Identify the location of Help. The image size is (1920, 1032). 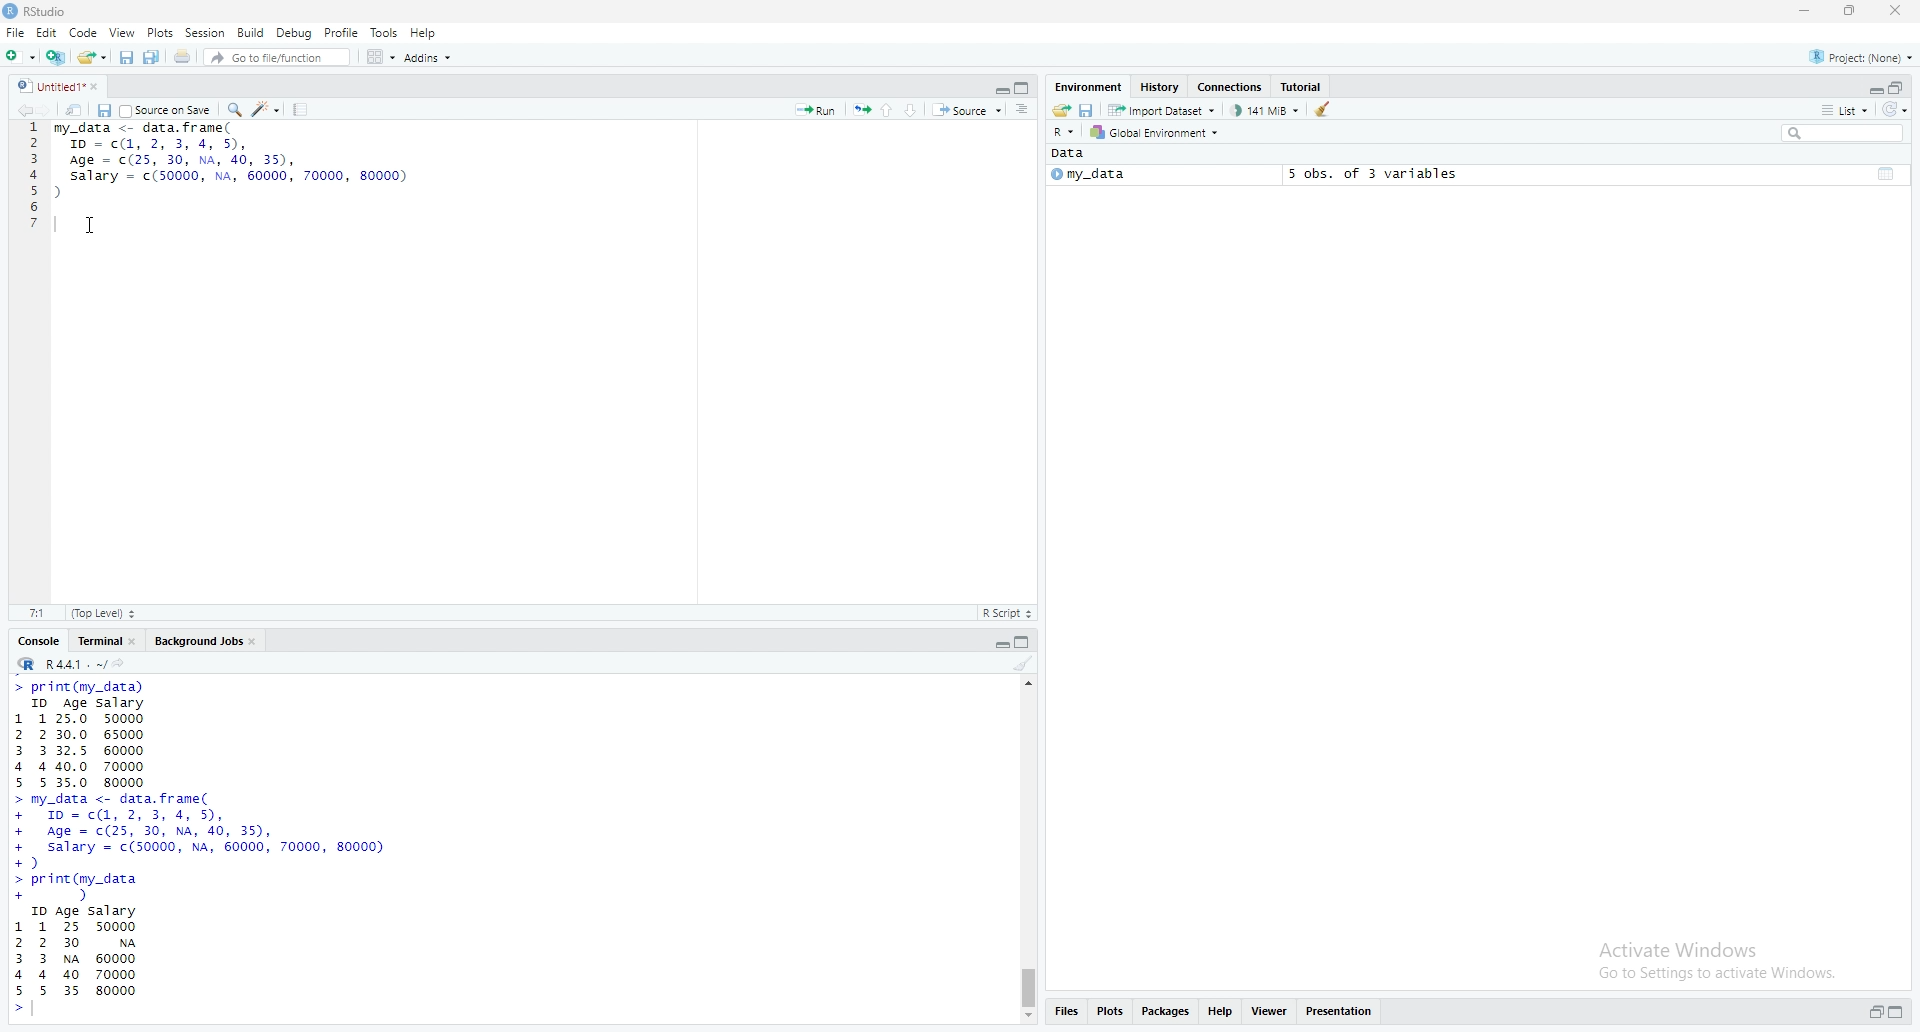
(424, 32).